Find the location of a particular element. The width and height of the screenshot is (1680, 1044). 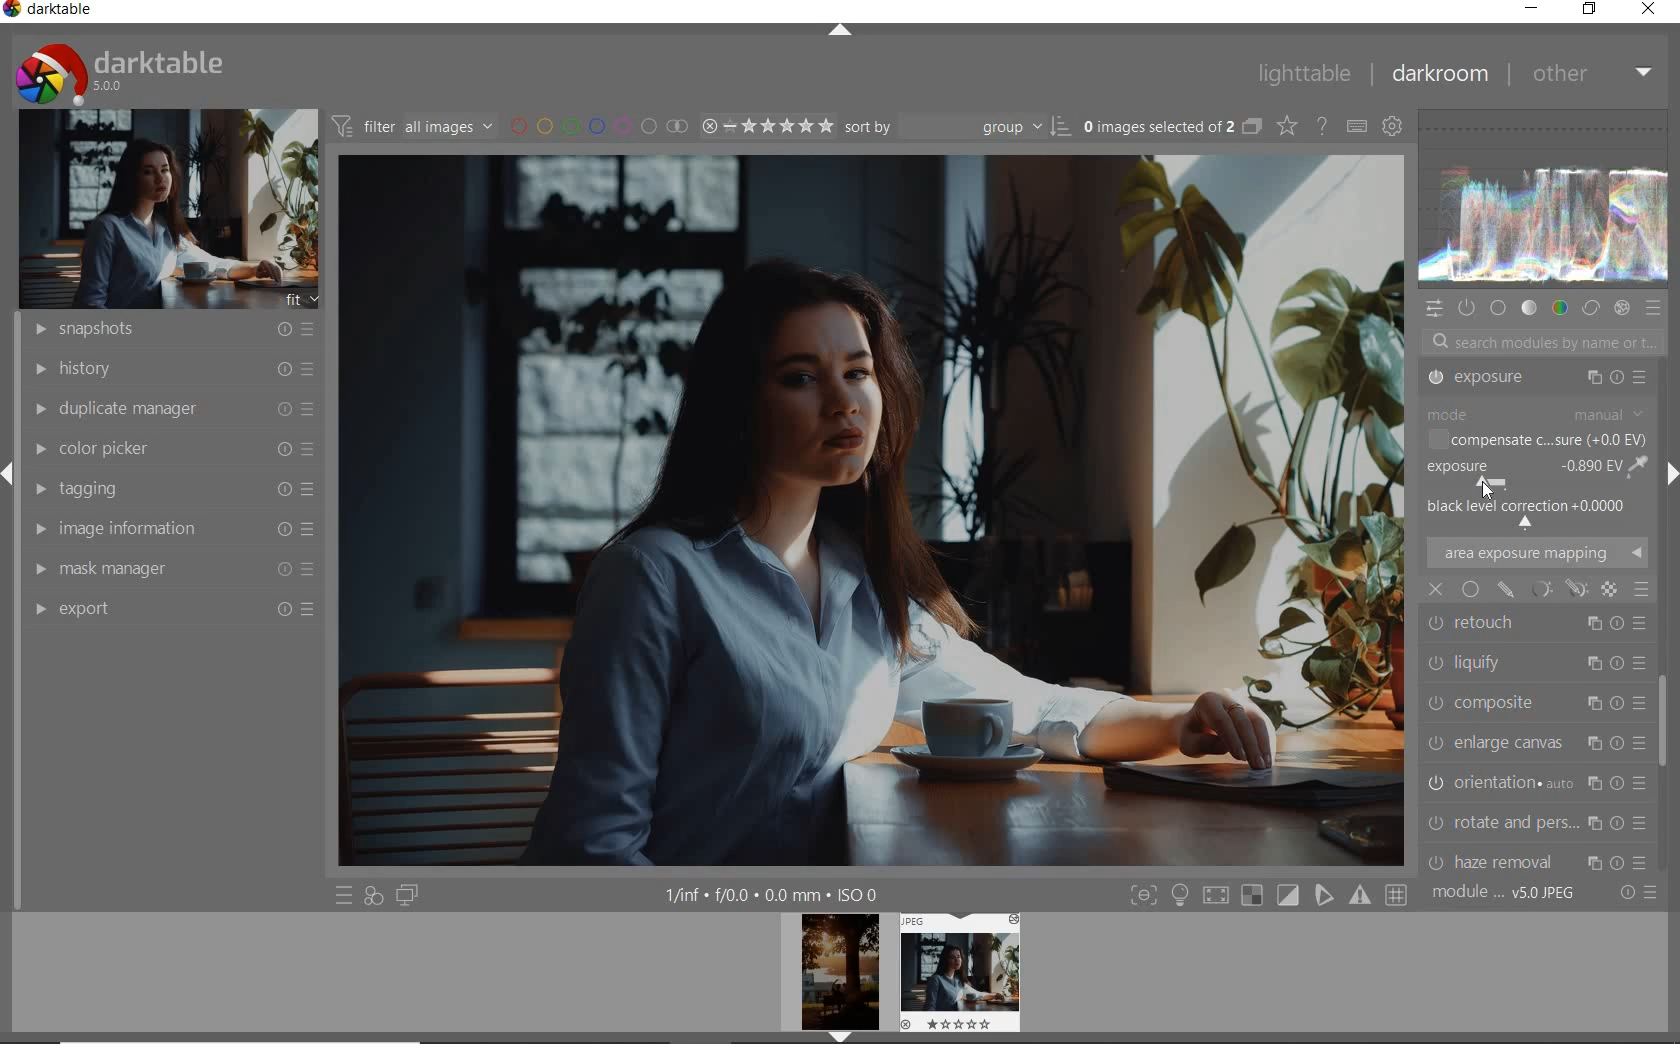

SCALE PIXELS is located at coordinates (1546, 856).